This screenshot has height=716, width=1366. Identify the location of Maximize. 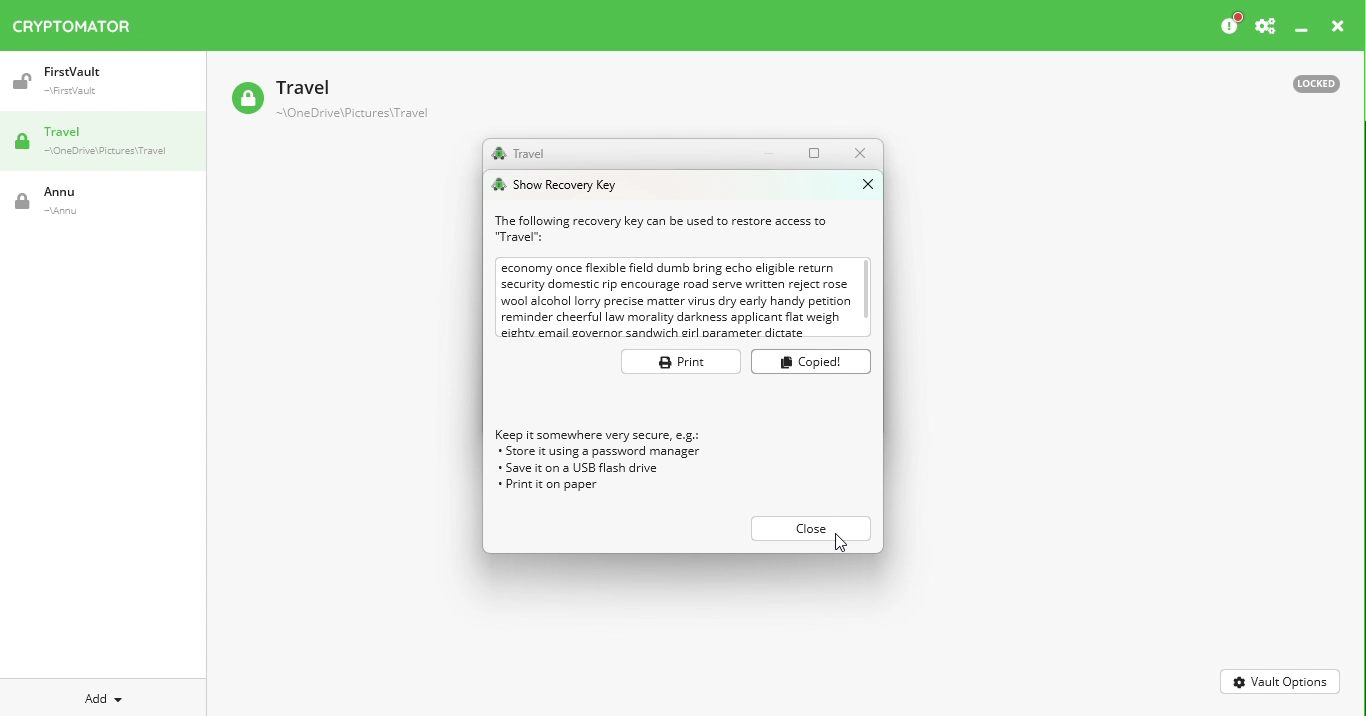
(818, 152).